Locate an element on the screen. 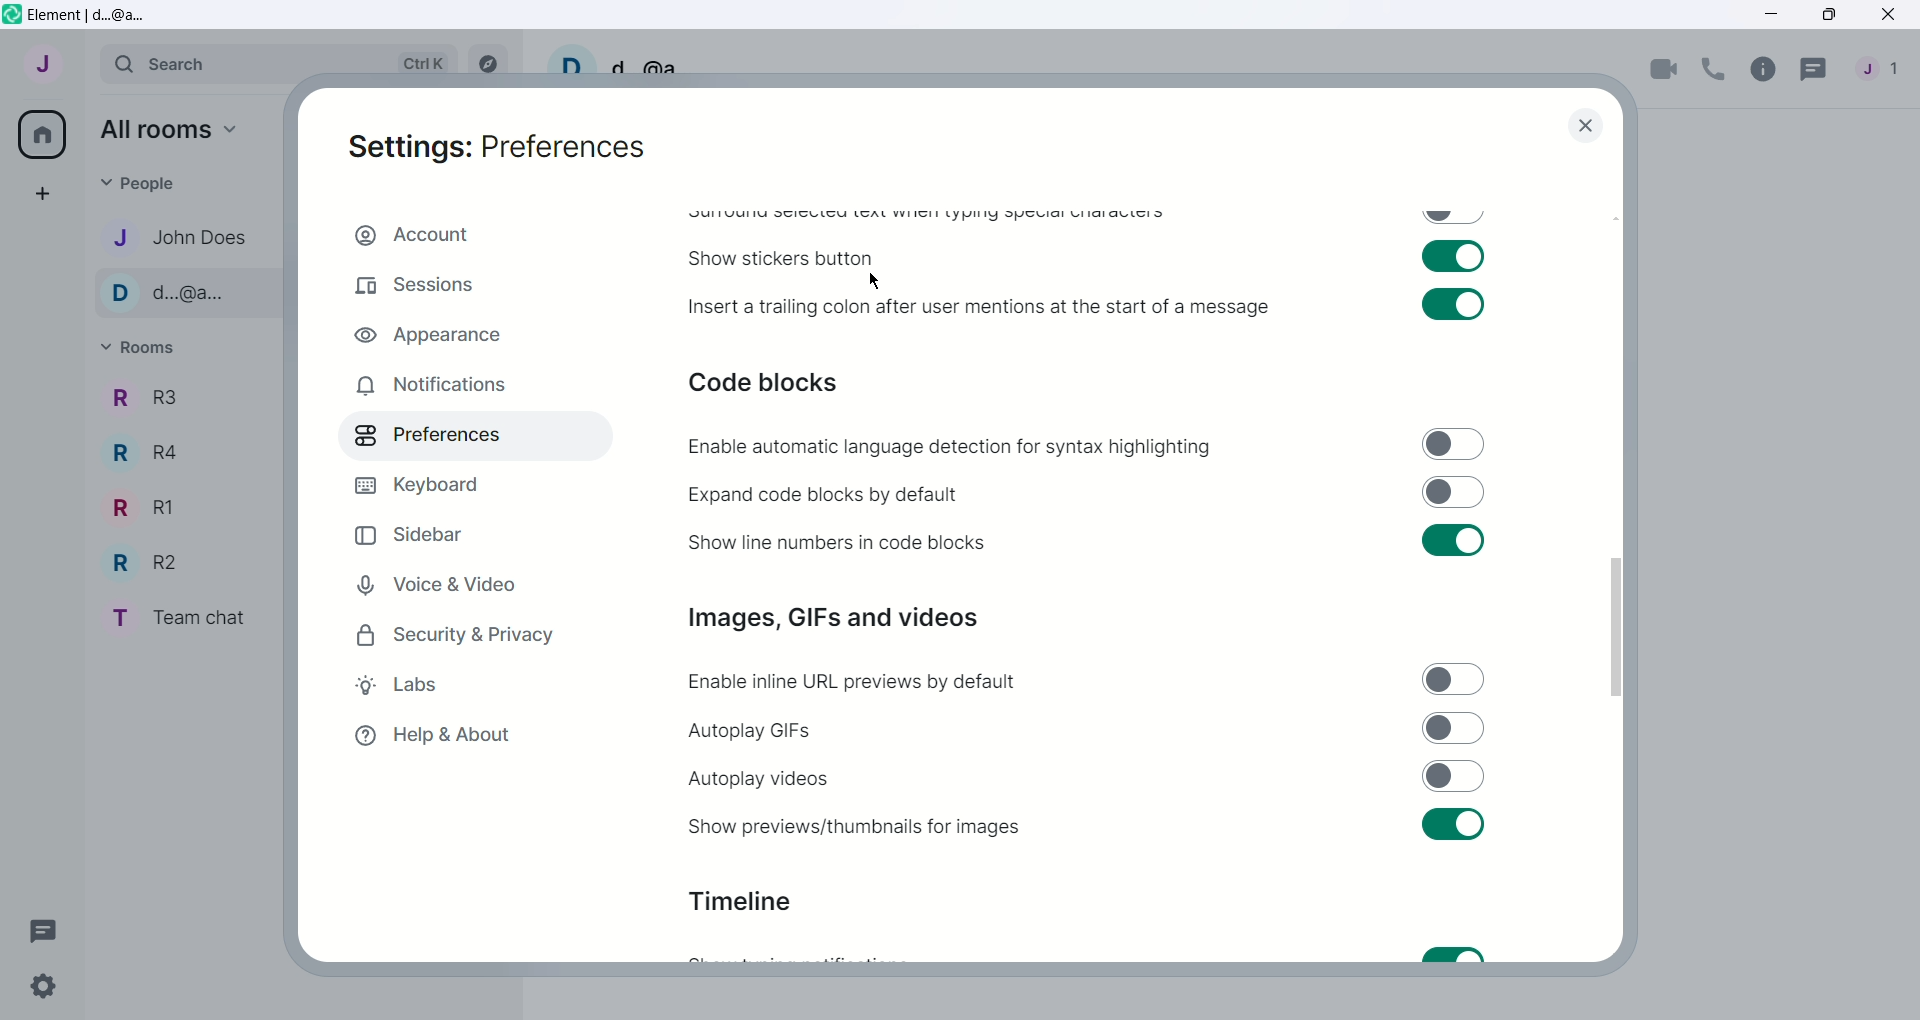  Account  is located at coordinates (475, 236).